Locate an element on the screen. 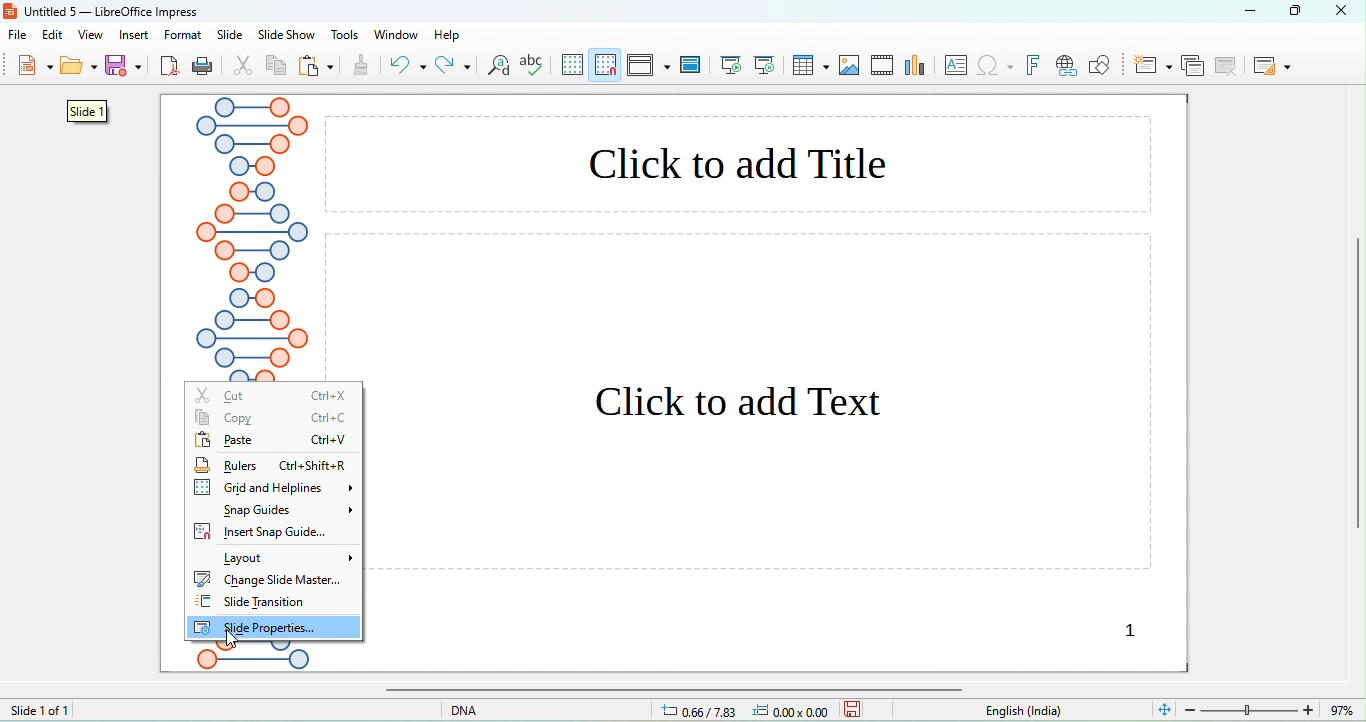 This screenshot has height=722, width=1366. maximize is located at coordinates (1303, 11).